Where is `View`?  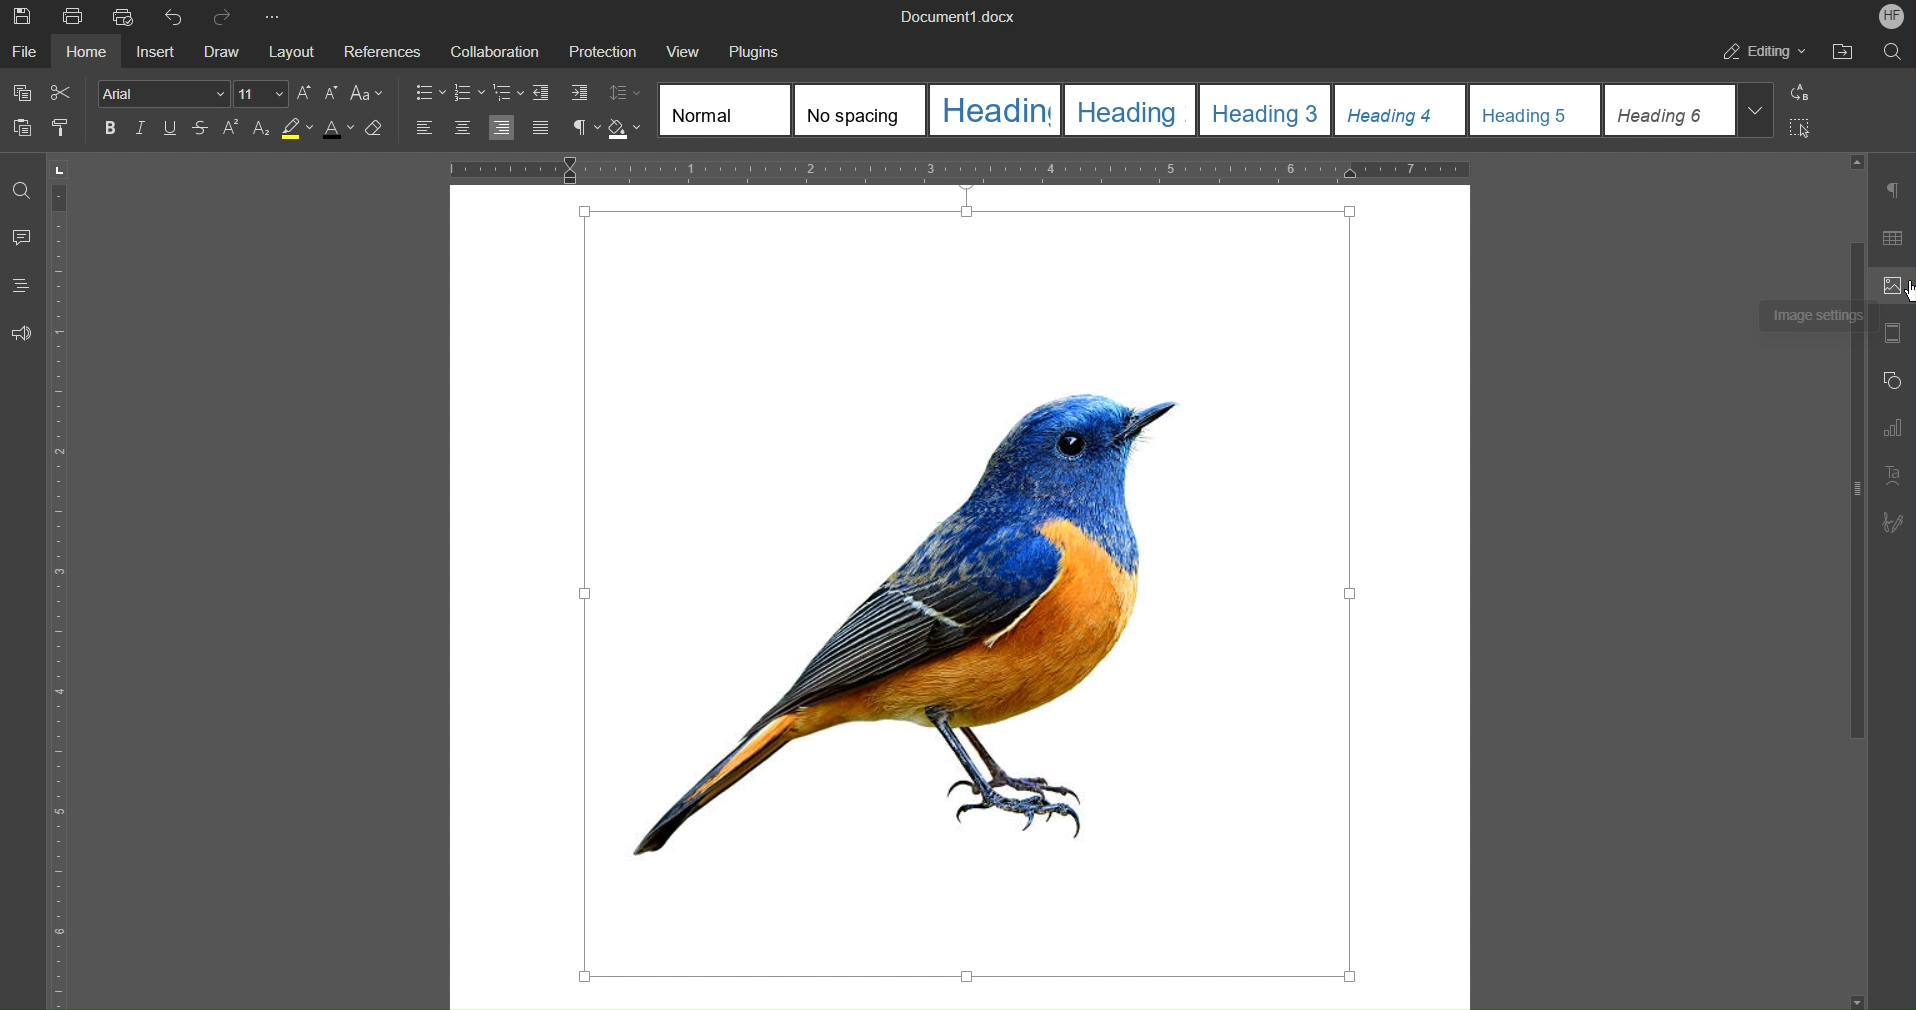
View is located at coordinates (673, 47).